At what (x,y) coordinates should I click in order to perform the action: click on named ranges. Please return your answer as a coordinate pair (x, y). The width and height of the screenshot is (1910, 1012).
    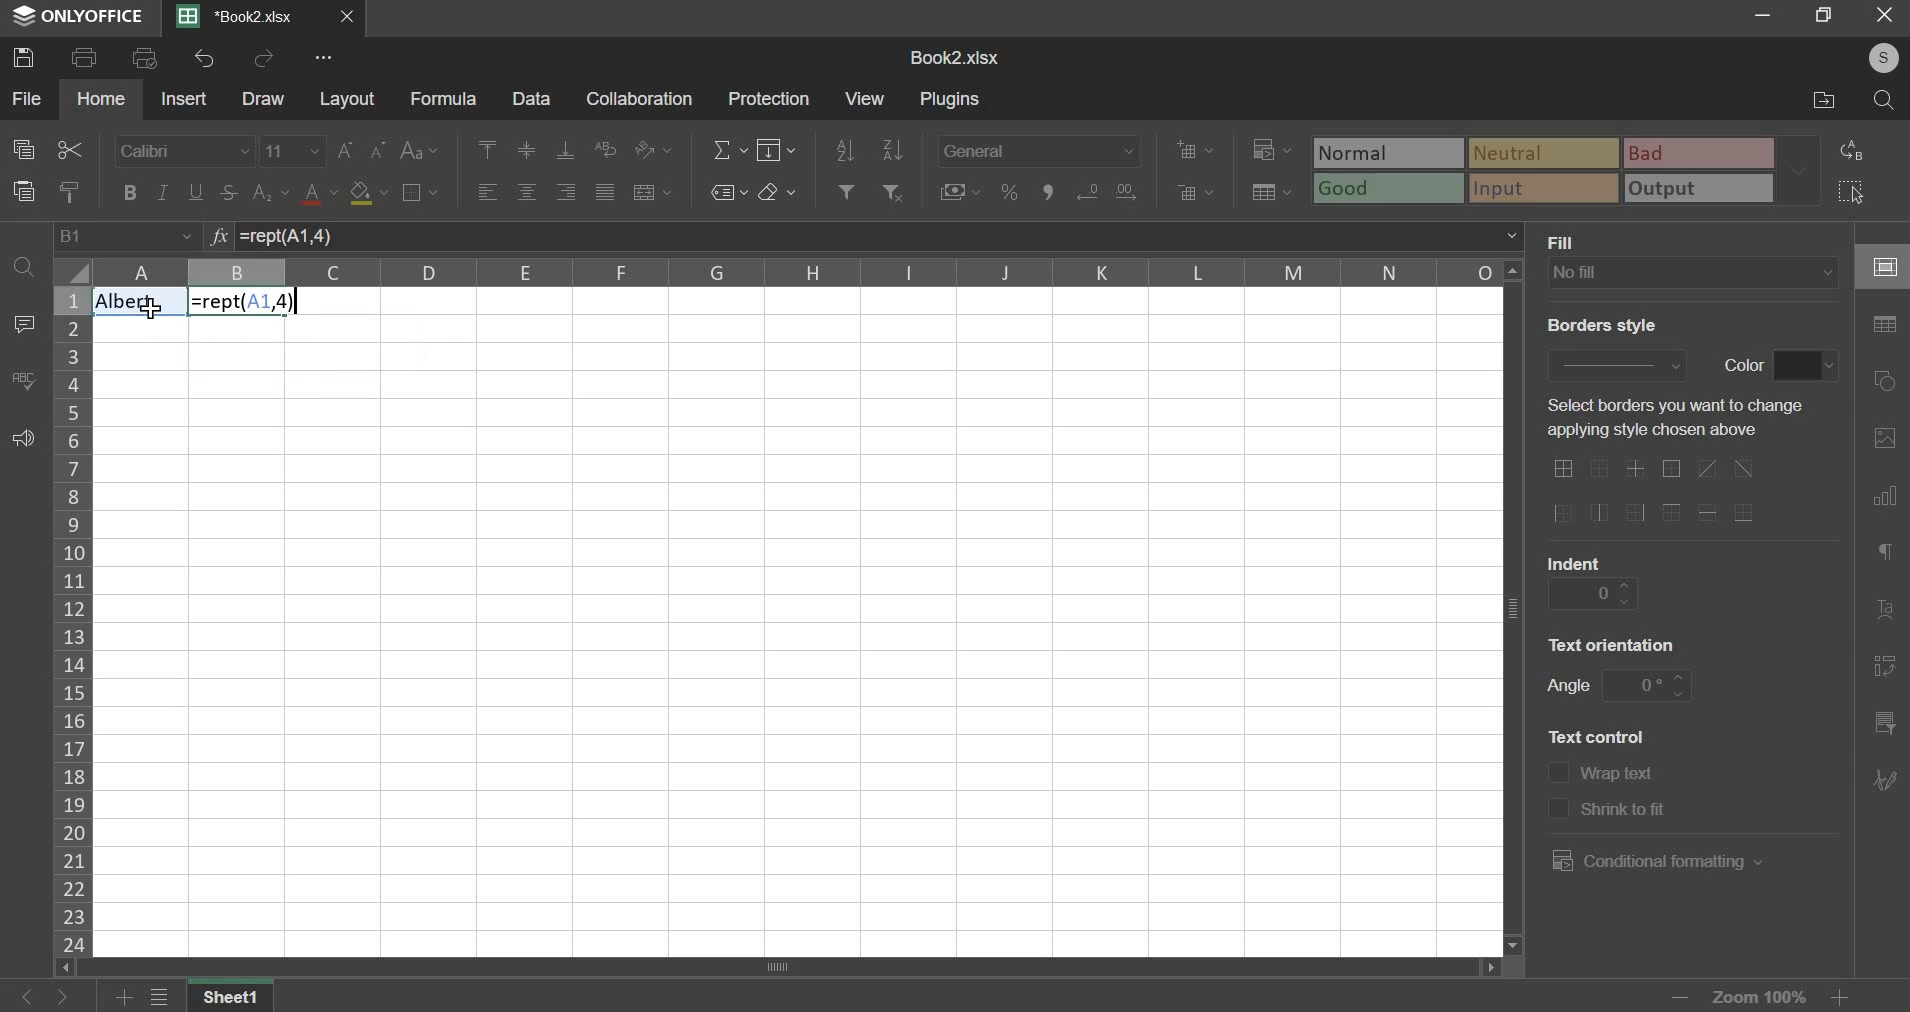
    Looking at the image, I should click on (727, 192).